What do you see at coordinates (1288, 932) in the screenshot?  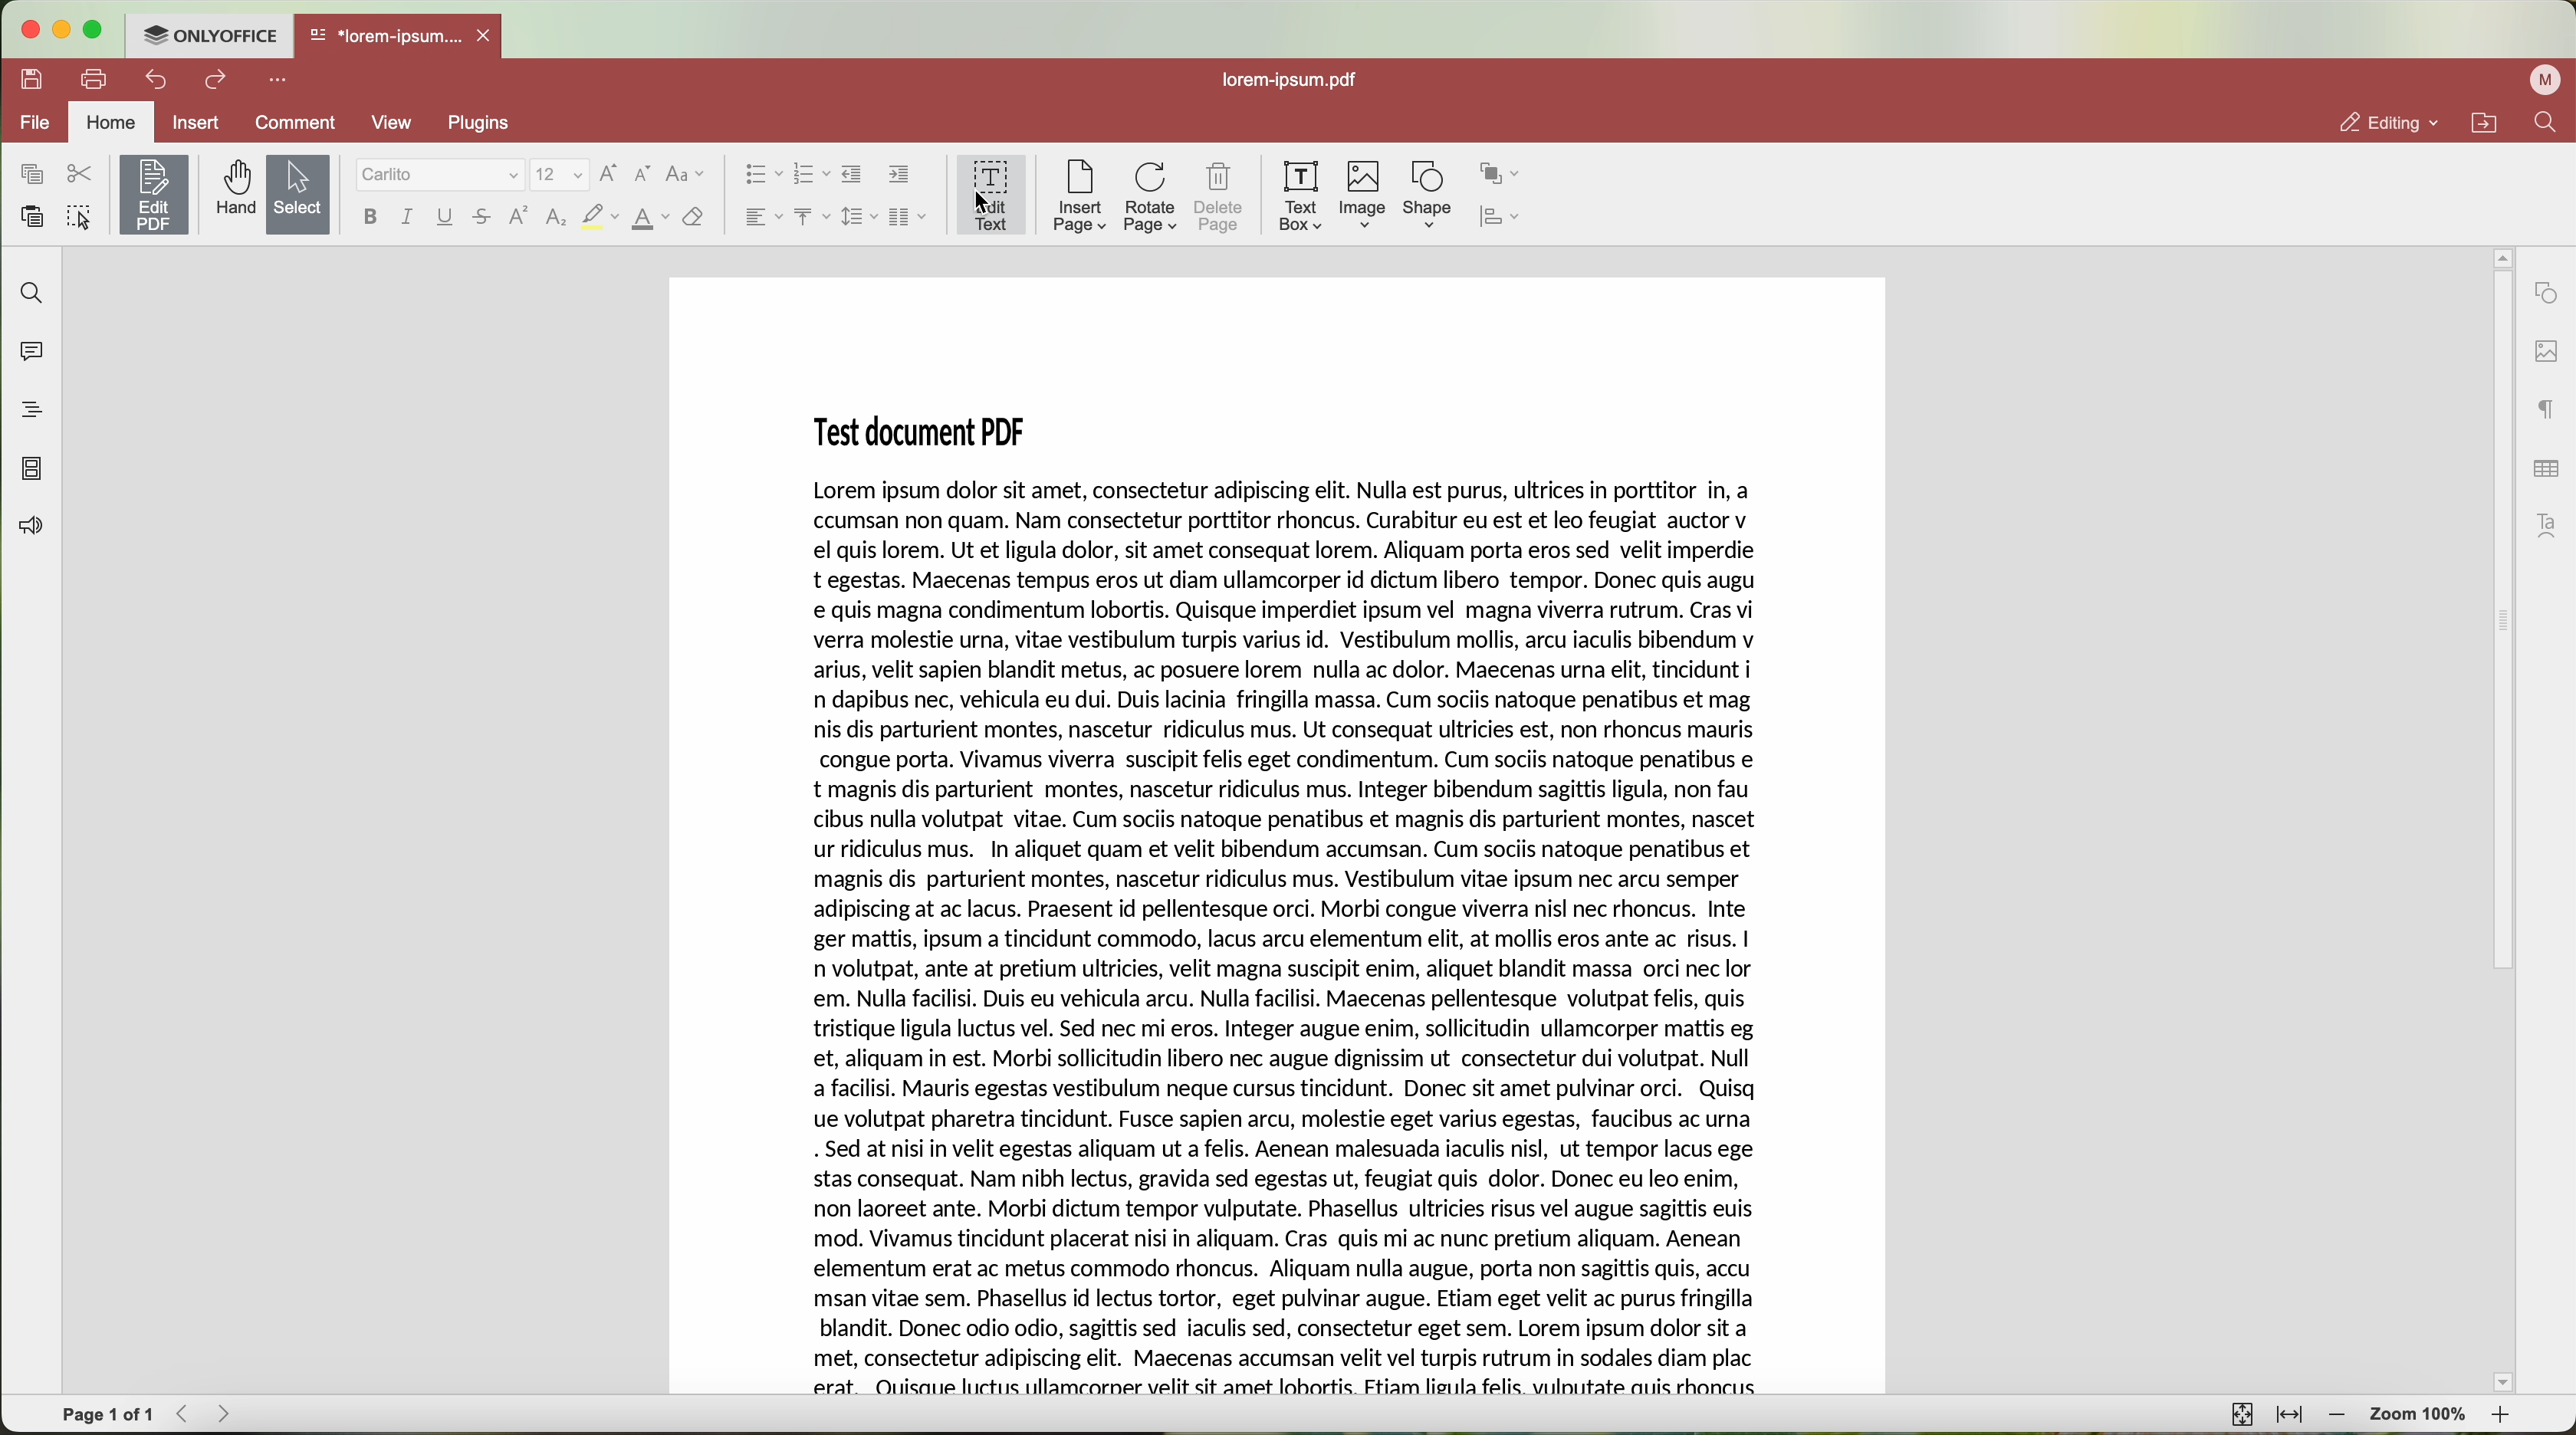 I see `selected text` at bounding box center [1288, 932].